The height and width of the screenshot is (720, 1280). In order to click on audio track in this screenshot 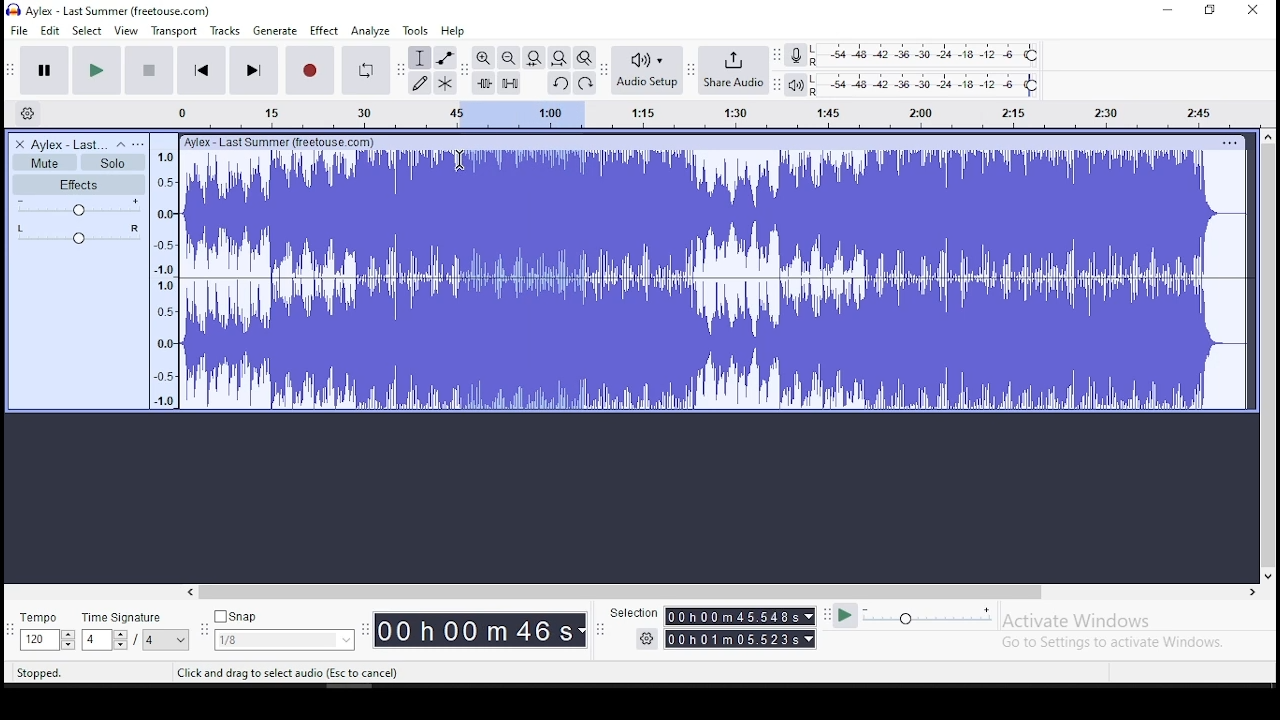, I will do `click(715, 282)`.